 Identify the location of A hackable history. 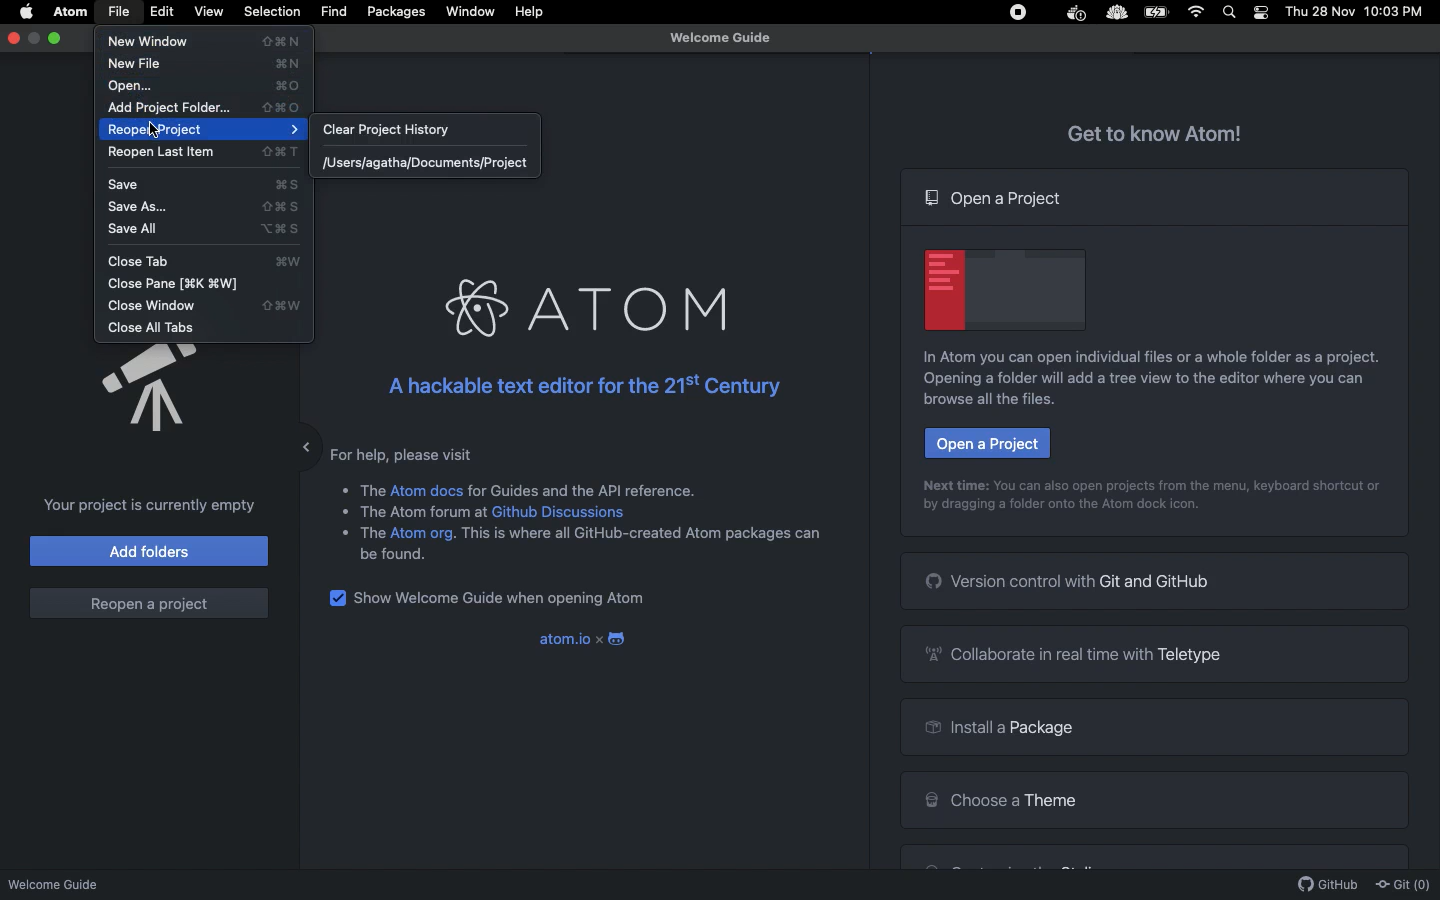
(578, 386).